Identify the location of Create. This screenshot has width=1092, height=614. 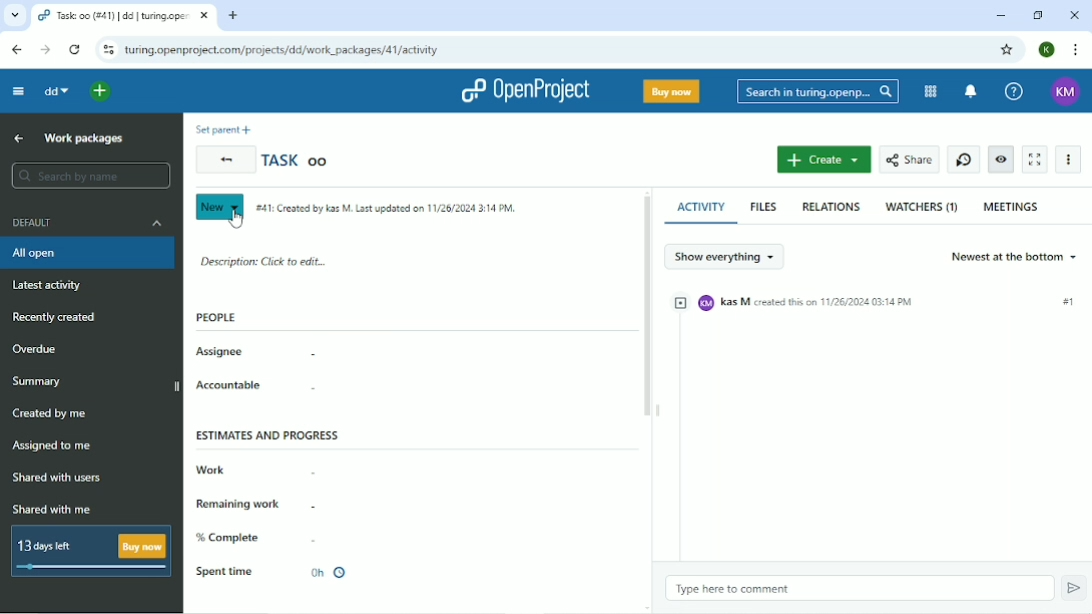
(825, 160).